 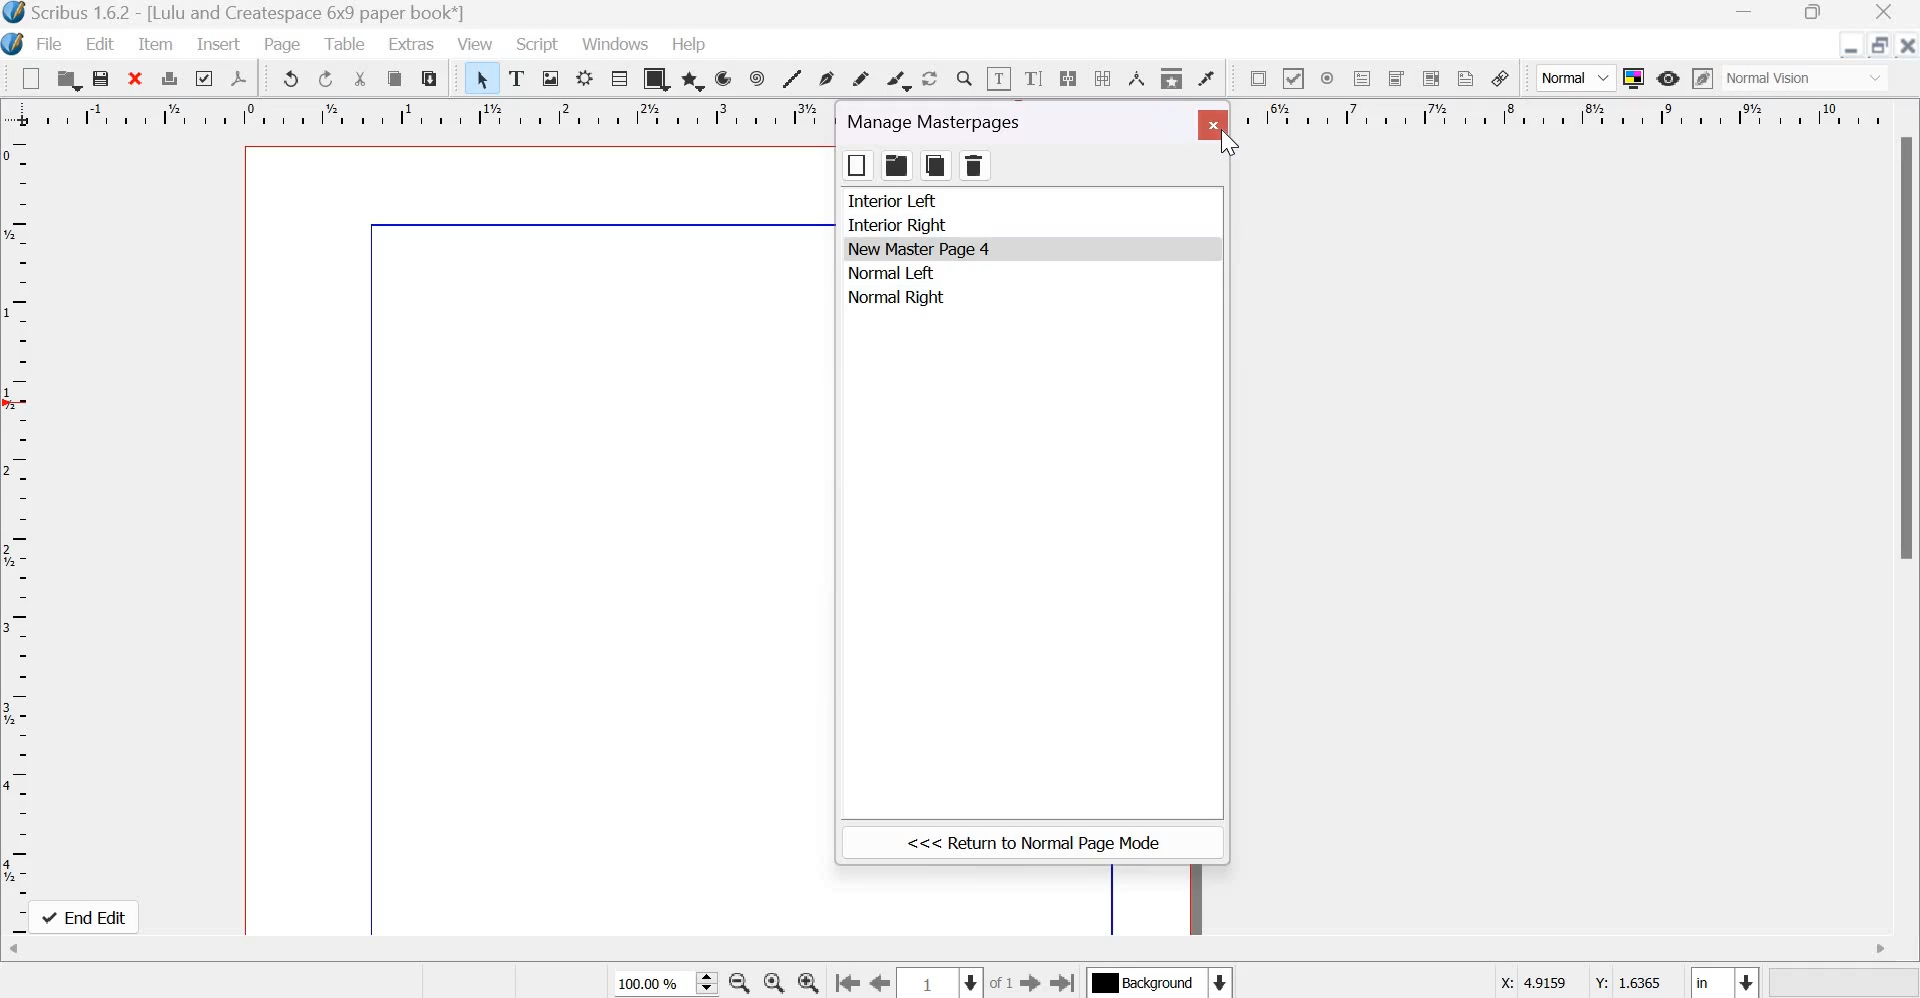 What do you see at coordinates (930, 77) in the screenshot?
I see `Rotate item` at bounding box center [930, 77].